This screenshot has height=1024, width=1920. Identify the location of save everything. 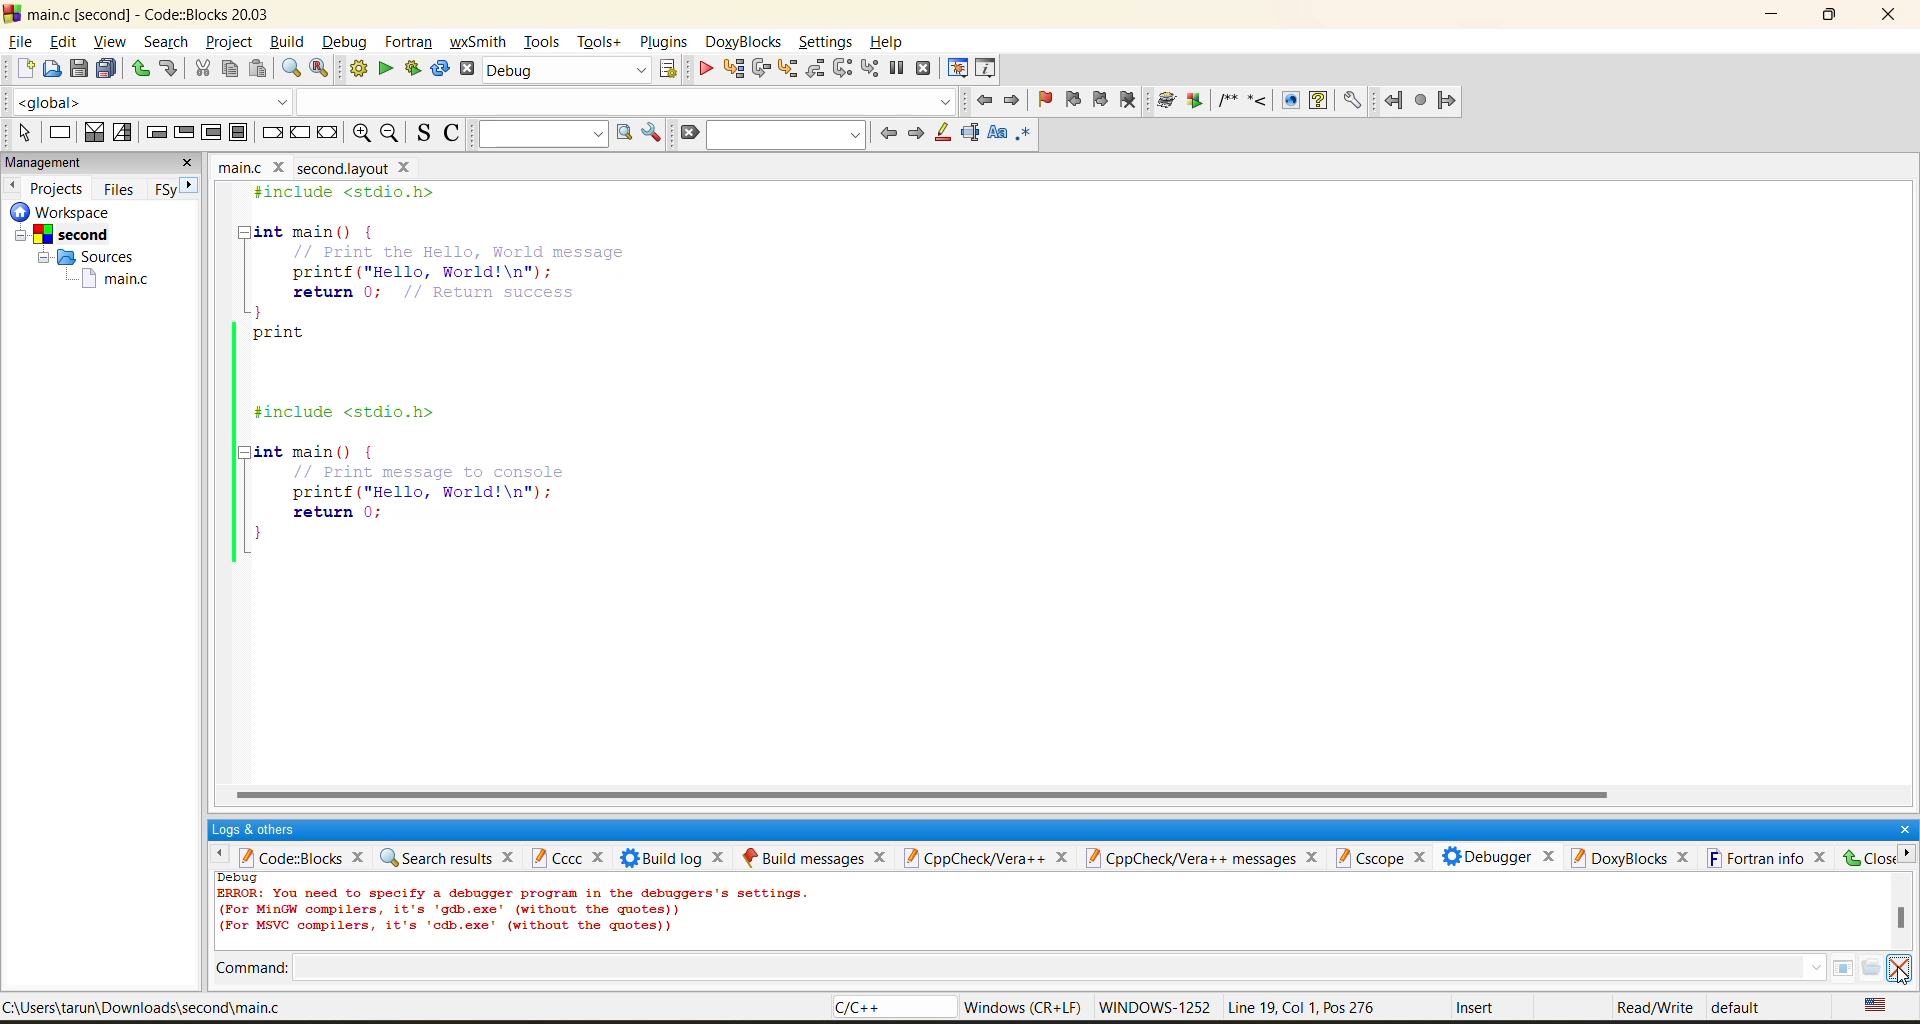
(106, 70).